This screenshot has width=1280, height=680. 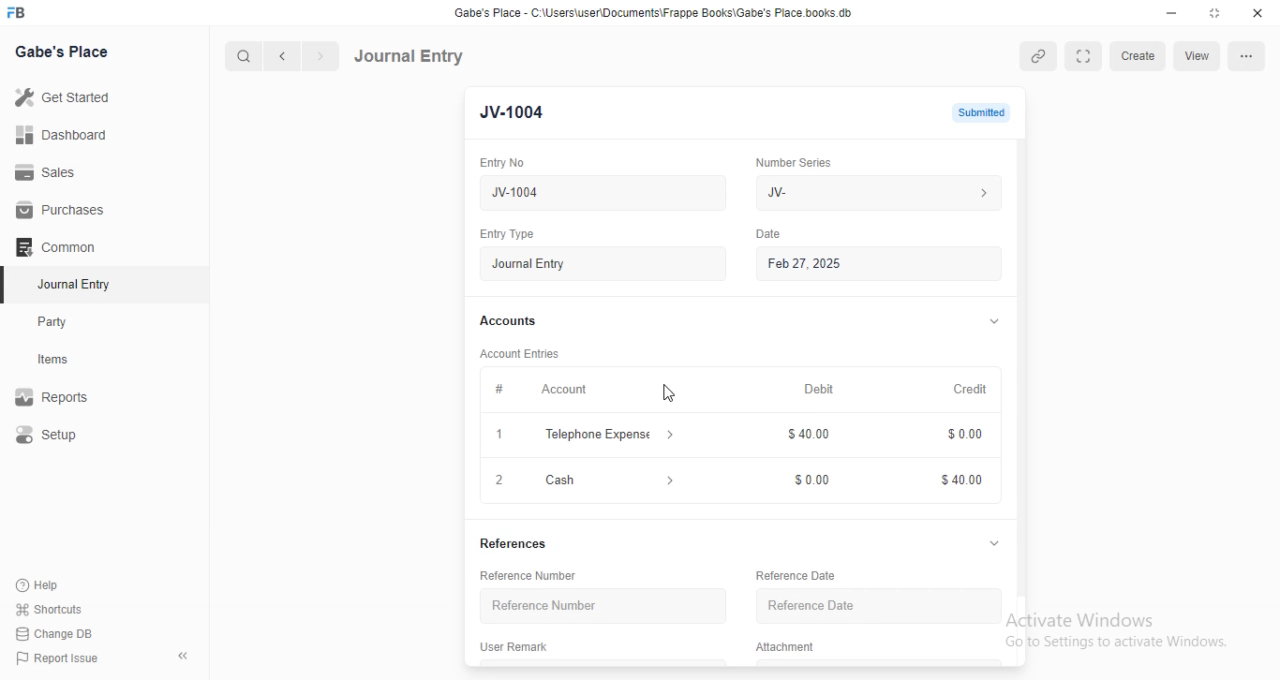 I want to click on Help, so click(x=36, y=585).